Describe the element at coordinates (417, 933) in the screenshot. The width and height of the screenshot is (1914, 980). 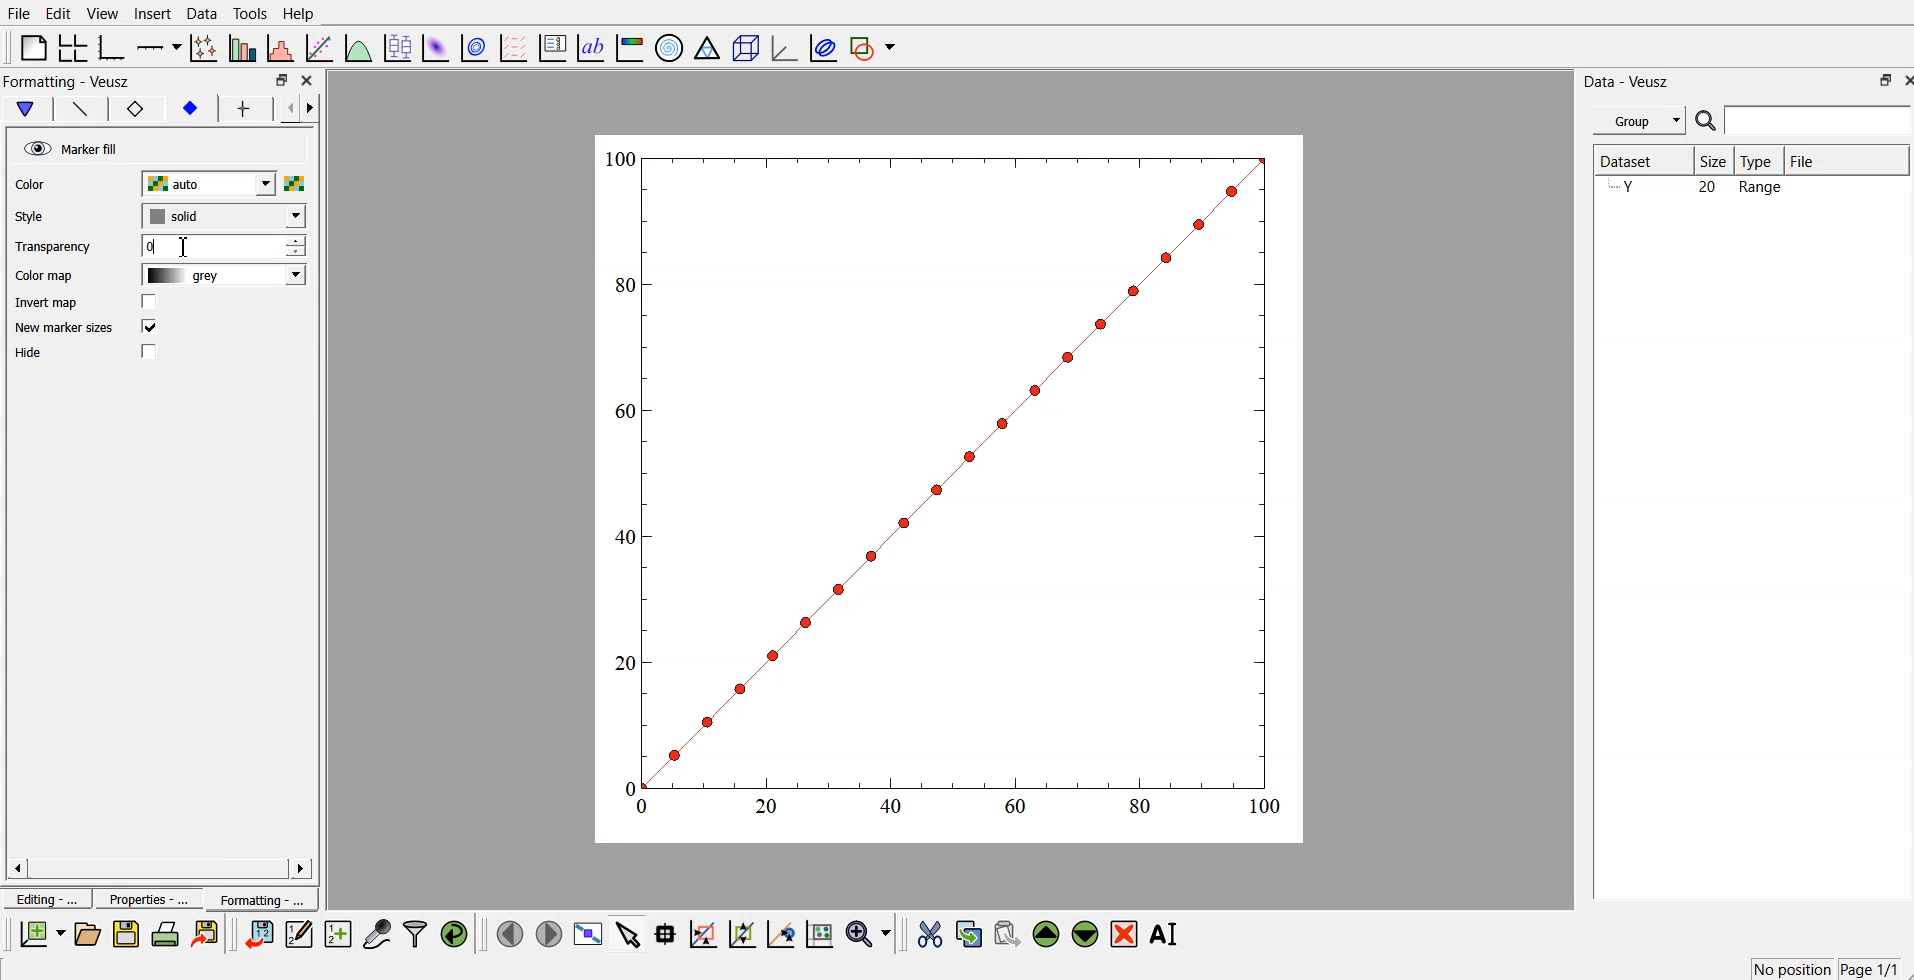
I see `Filter data` at that location.